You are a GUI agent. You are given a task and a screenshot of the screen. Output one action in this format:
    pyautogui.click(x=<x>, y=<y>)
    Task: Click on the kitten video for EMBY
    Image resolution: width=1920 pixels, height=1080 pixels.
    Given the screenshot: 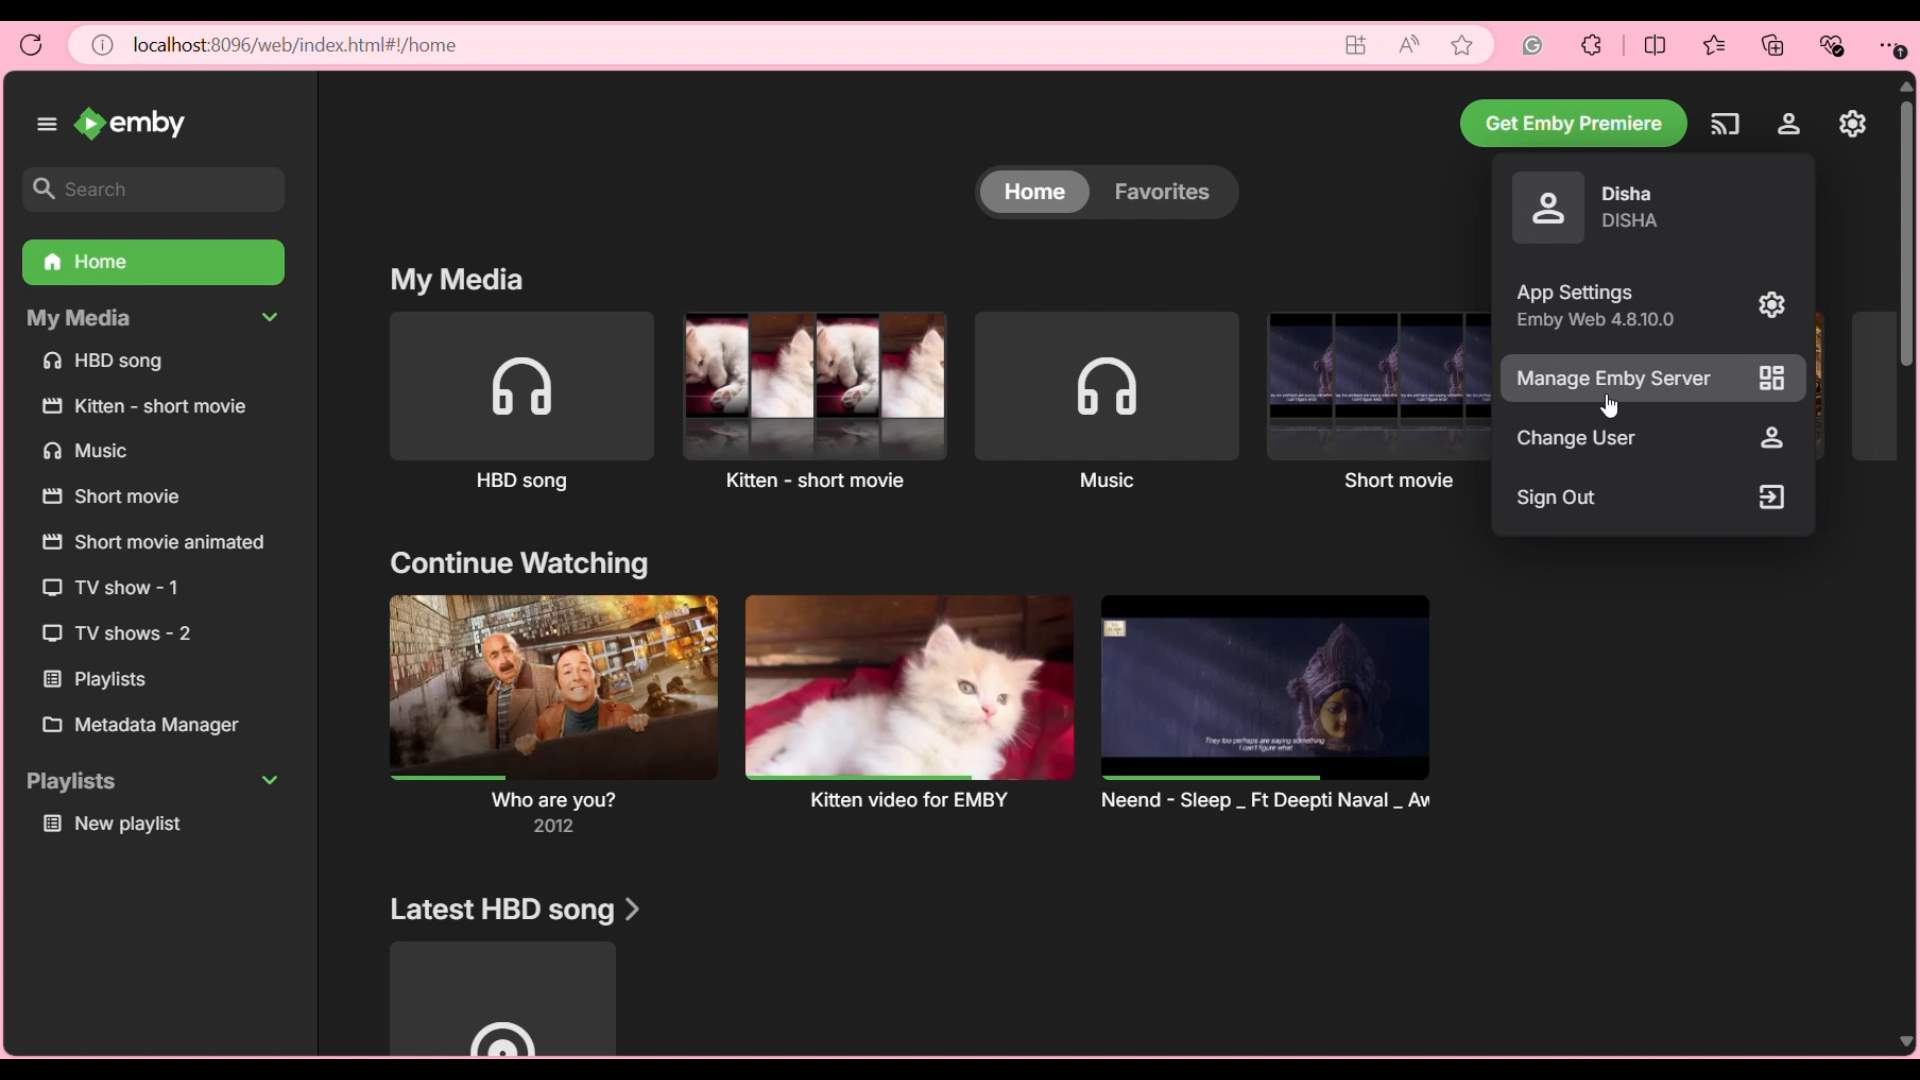 What is the action you would take?
    pyautogui.click(x=904, y=703)
    